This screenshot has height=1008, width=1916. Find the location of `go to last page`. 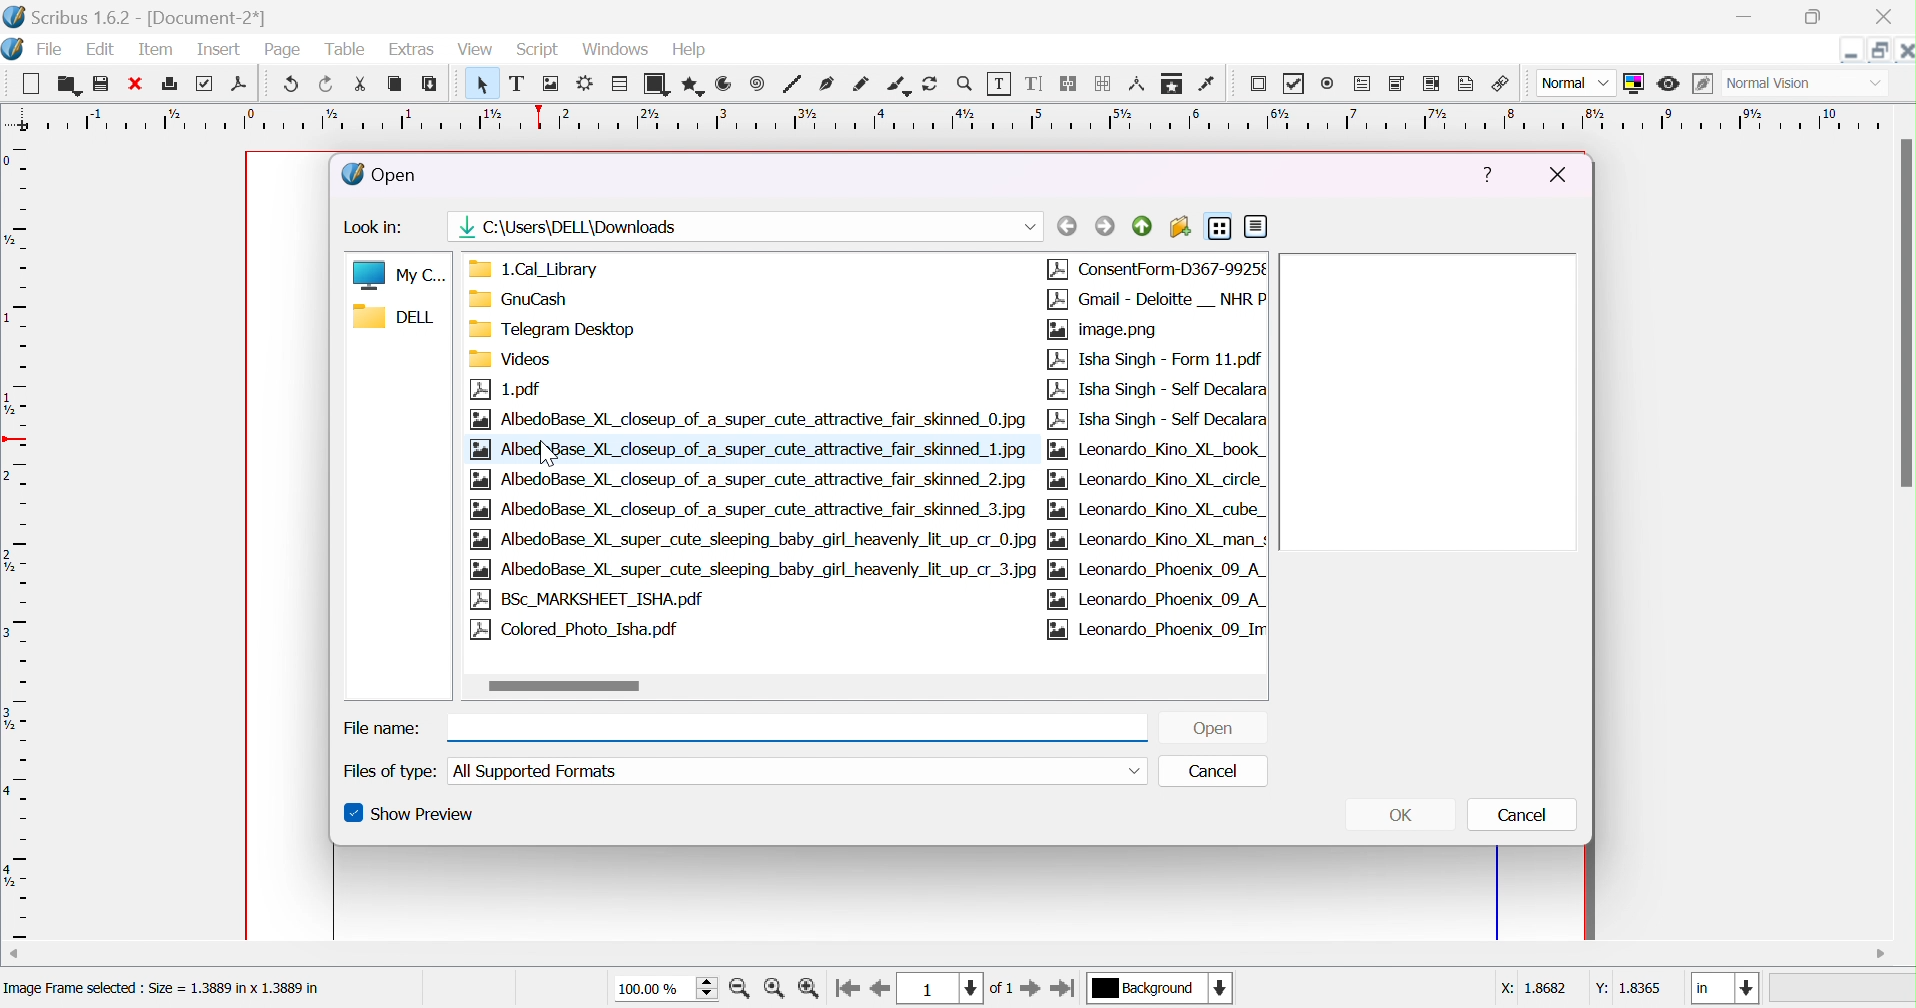

go to last page is located at coordinates (1064, 988).